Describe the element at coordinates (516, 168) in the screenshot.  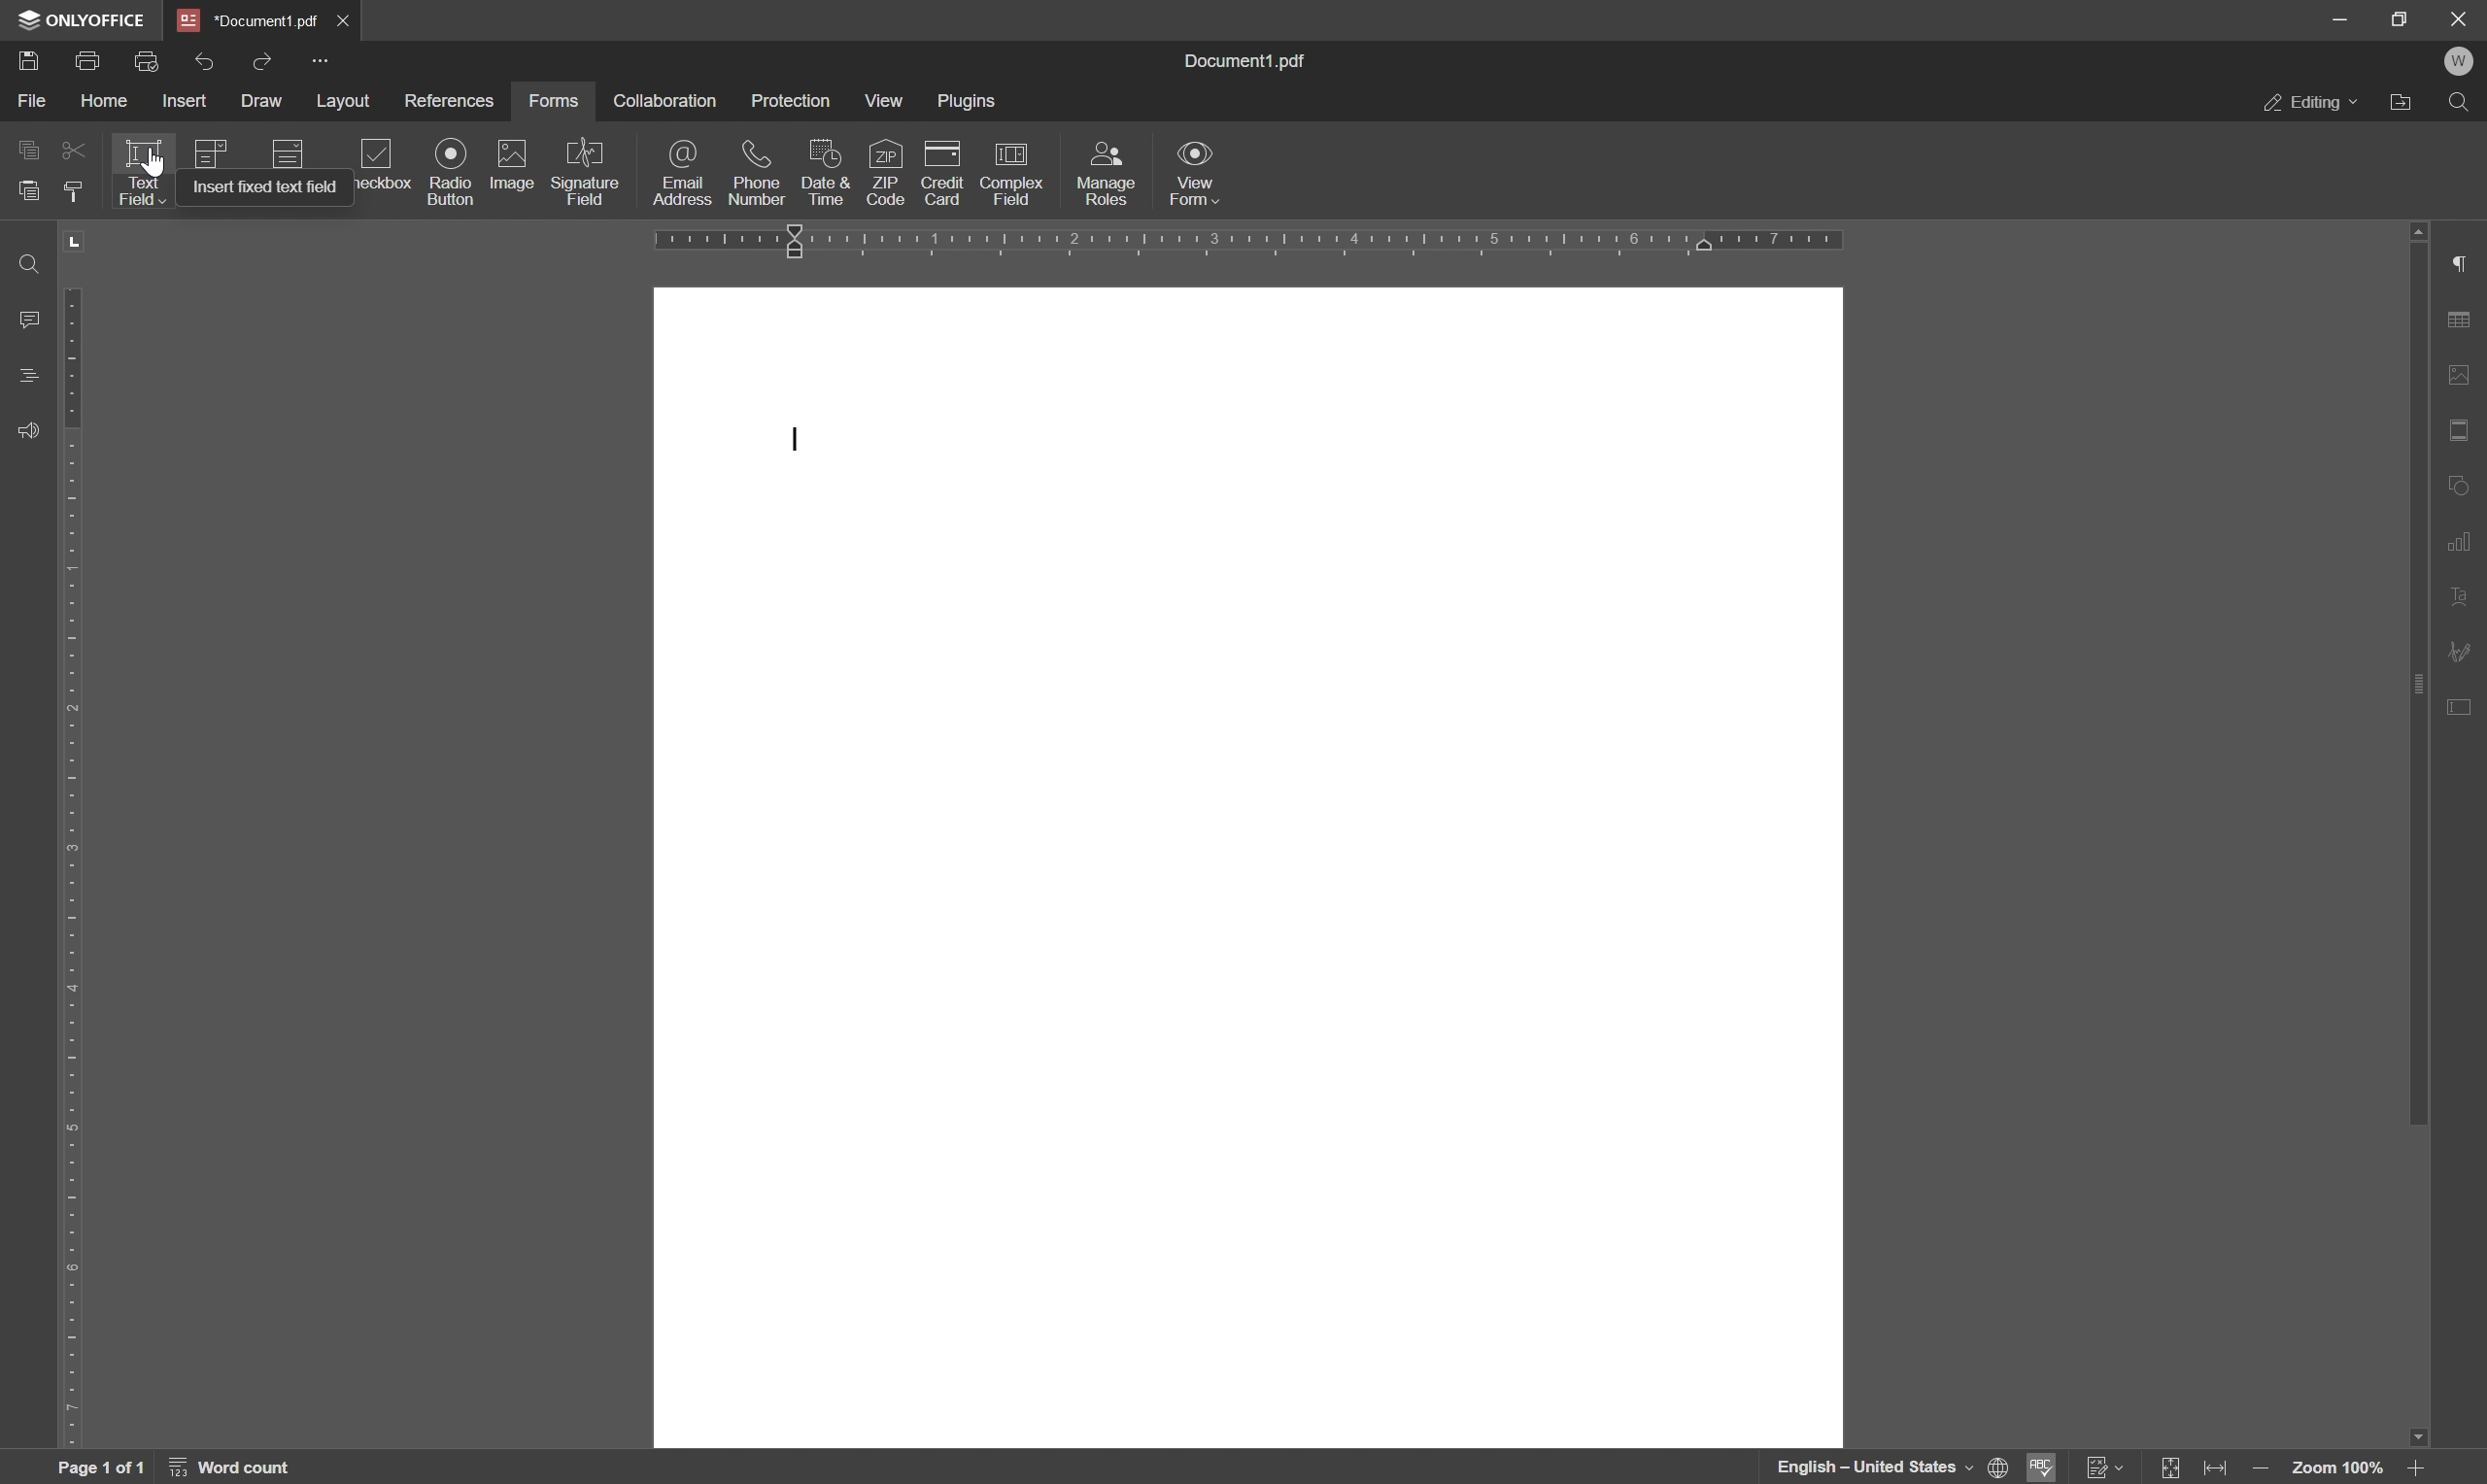
I see `image` at that location.